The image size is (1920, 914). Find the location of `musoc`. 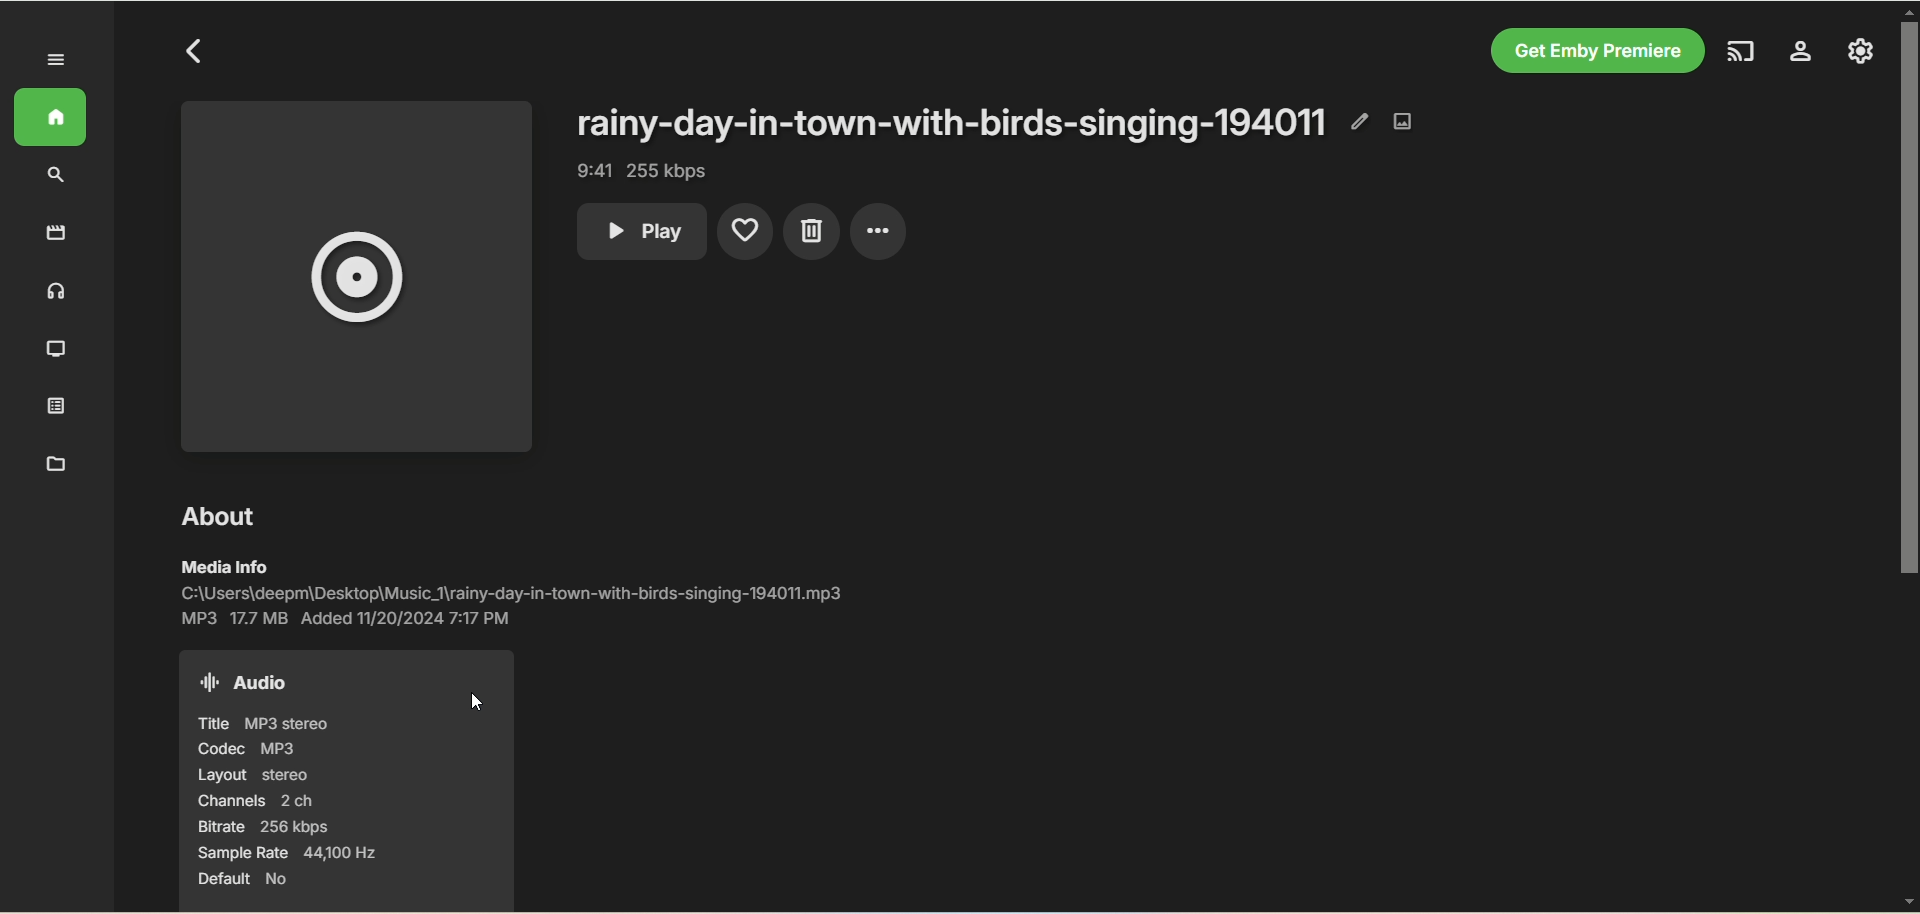

musoc is located at coordinates (56, 291).